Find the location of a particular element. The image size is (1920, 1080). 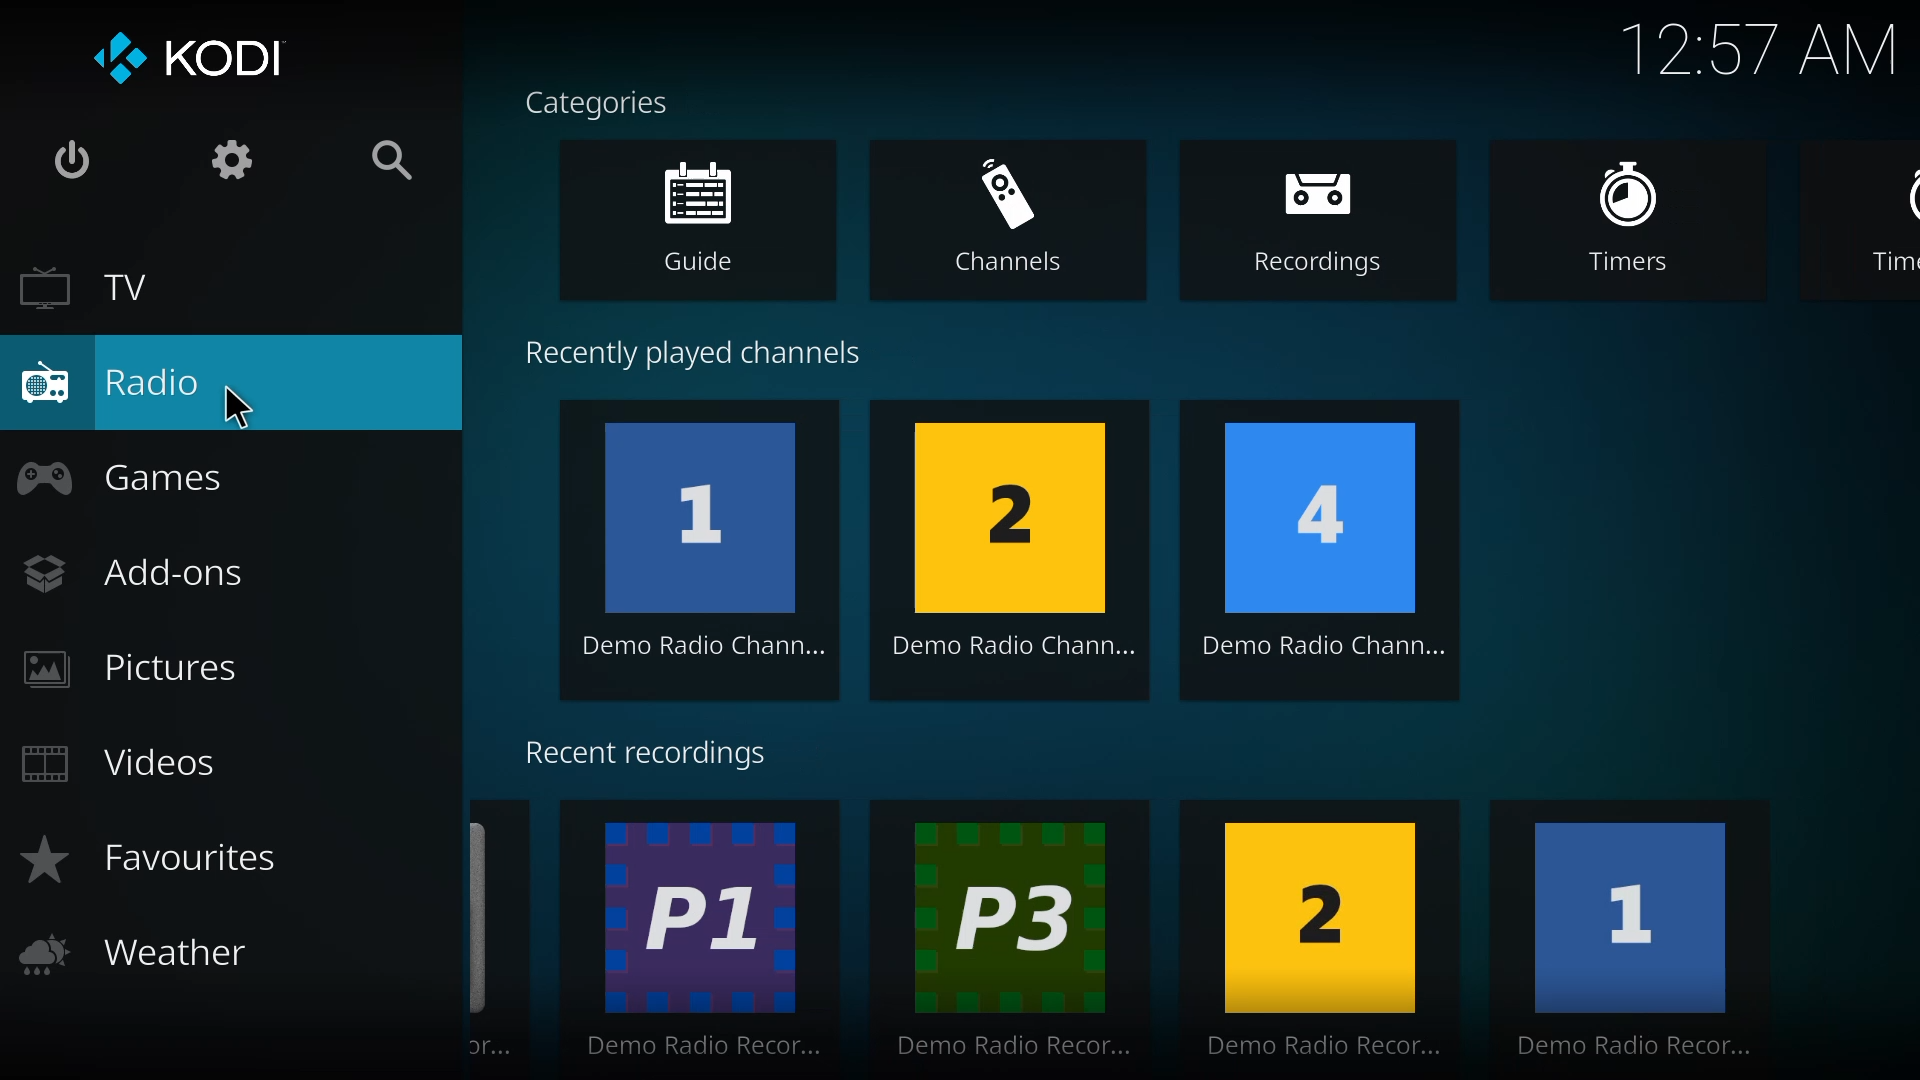

timers is located at coordinates (1636, 222).